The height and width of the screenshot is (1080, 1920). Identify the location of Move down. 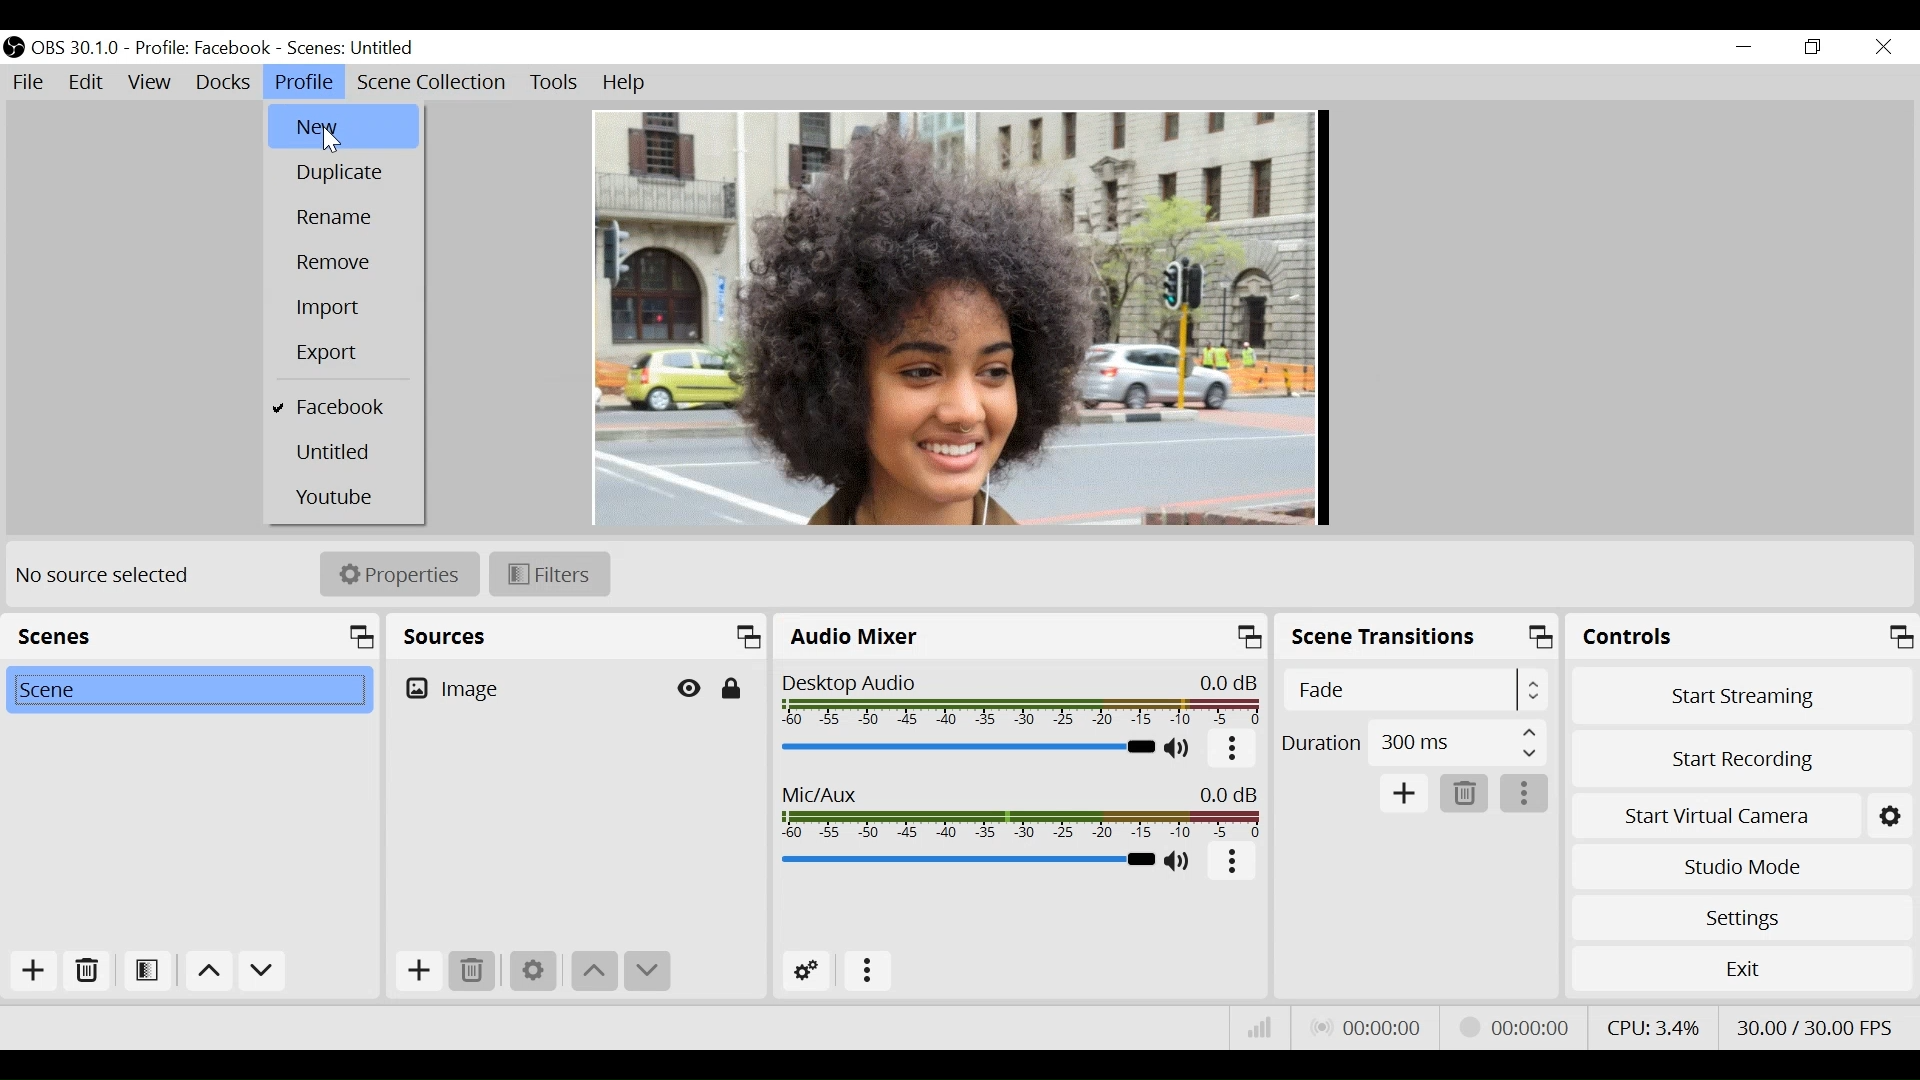
(647, 971).